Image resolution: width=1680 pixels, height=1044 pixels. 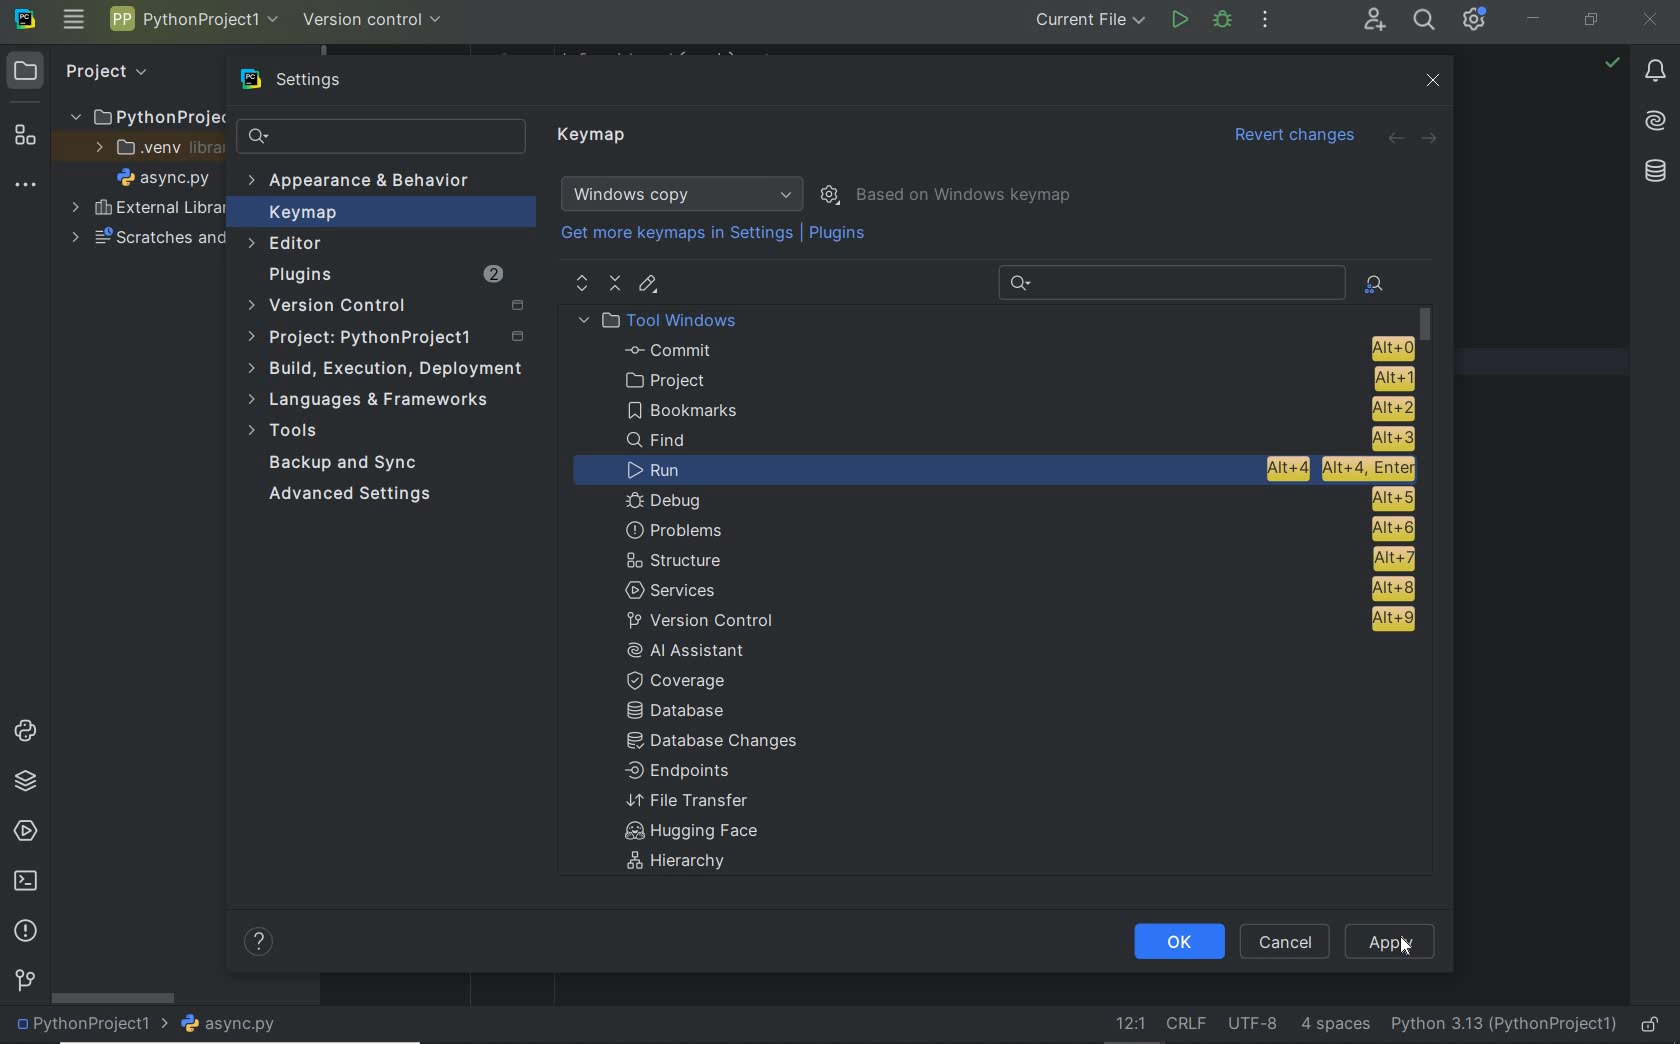 What do you see at coordinates (1127, 1025) in the screenshot?
I see `go to line` at bounding box center [1127, 1025].